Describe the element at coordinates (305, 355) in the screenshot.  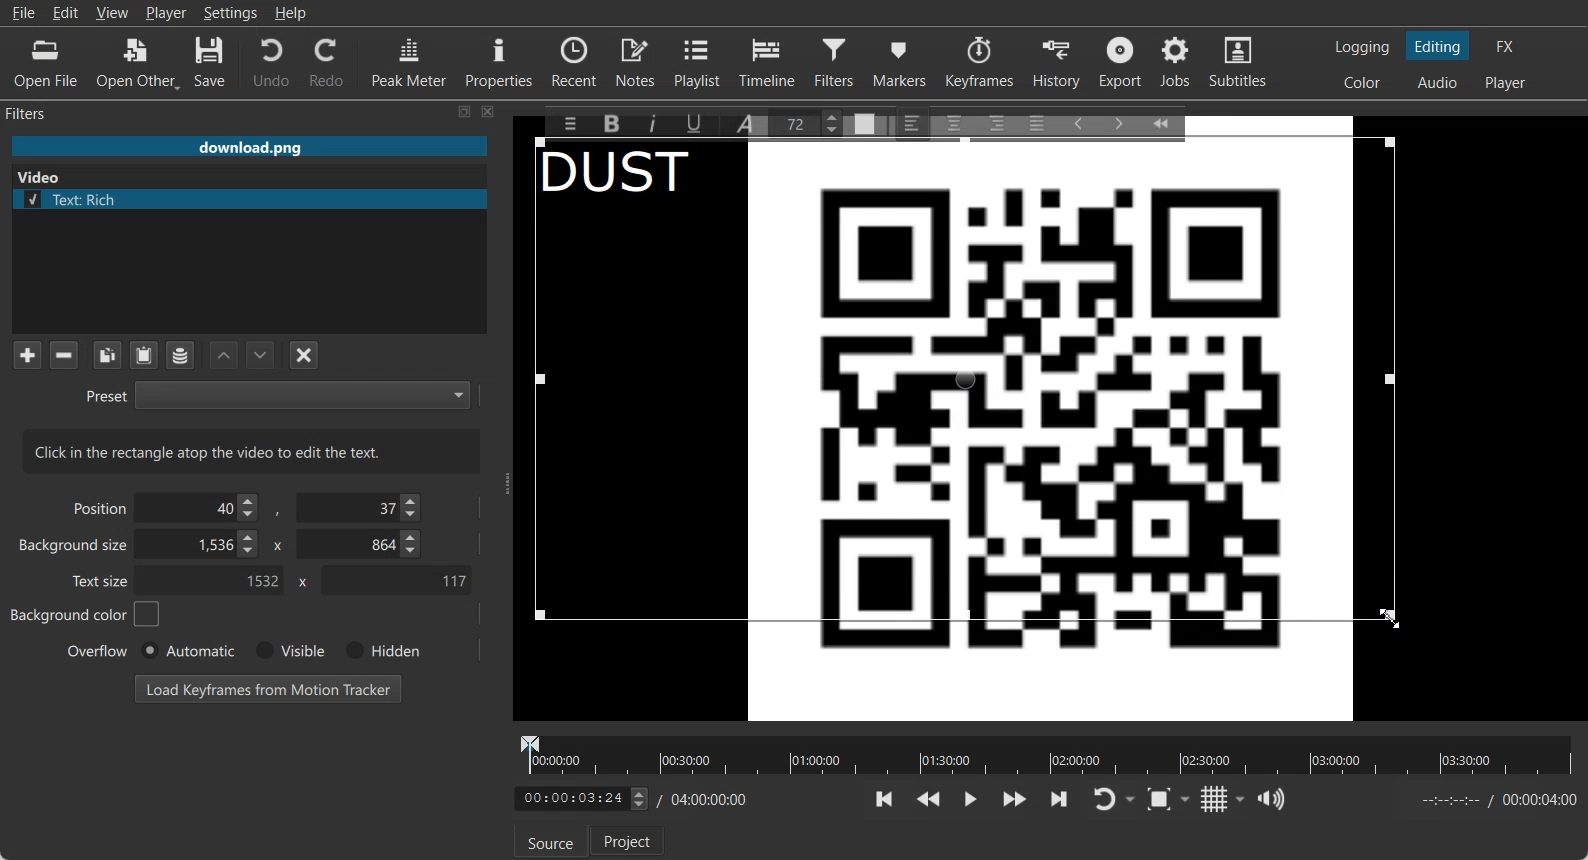
I see `Deselect the filter` at that location.